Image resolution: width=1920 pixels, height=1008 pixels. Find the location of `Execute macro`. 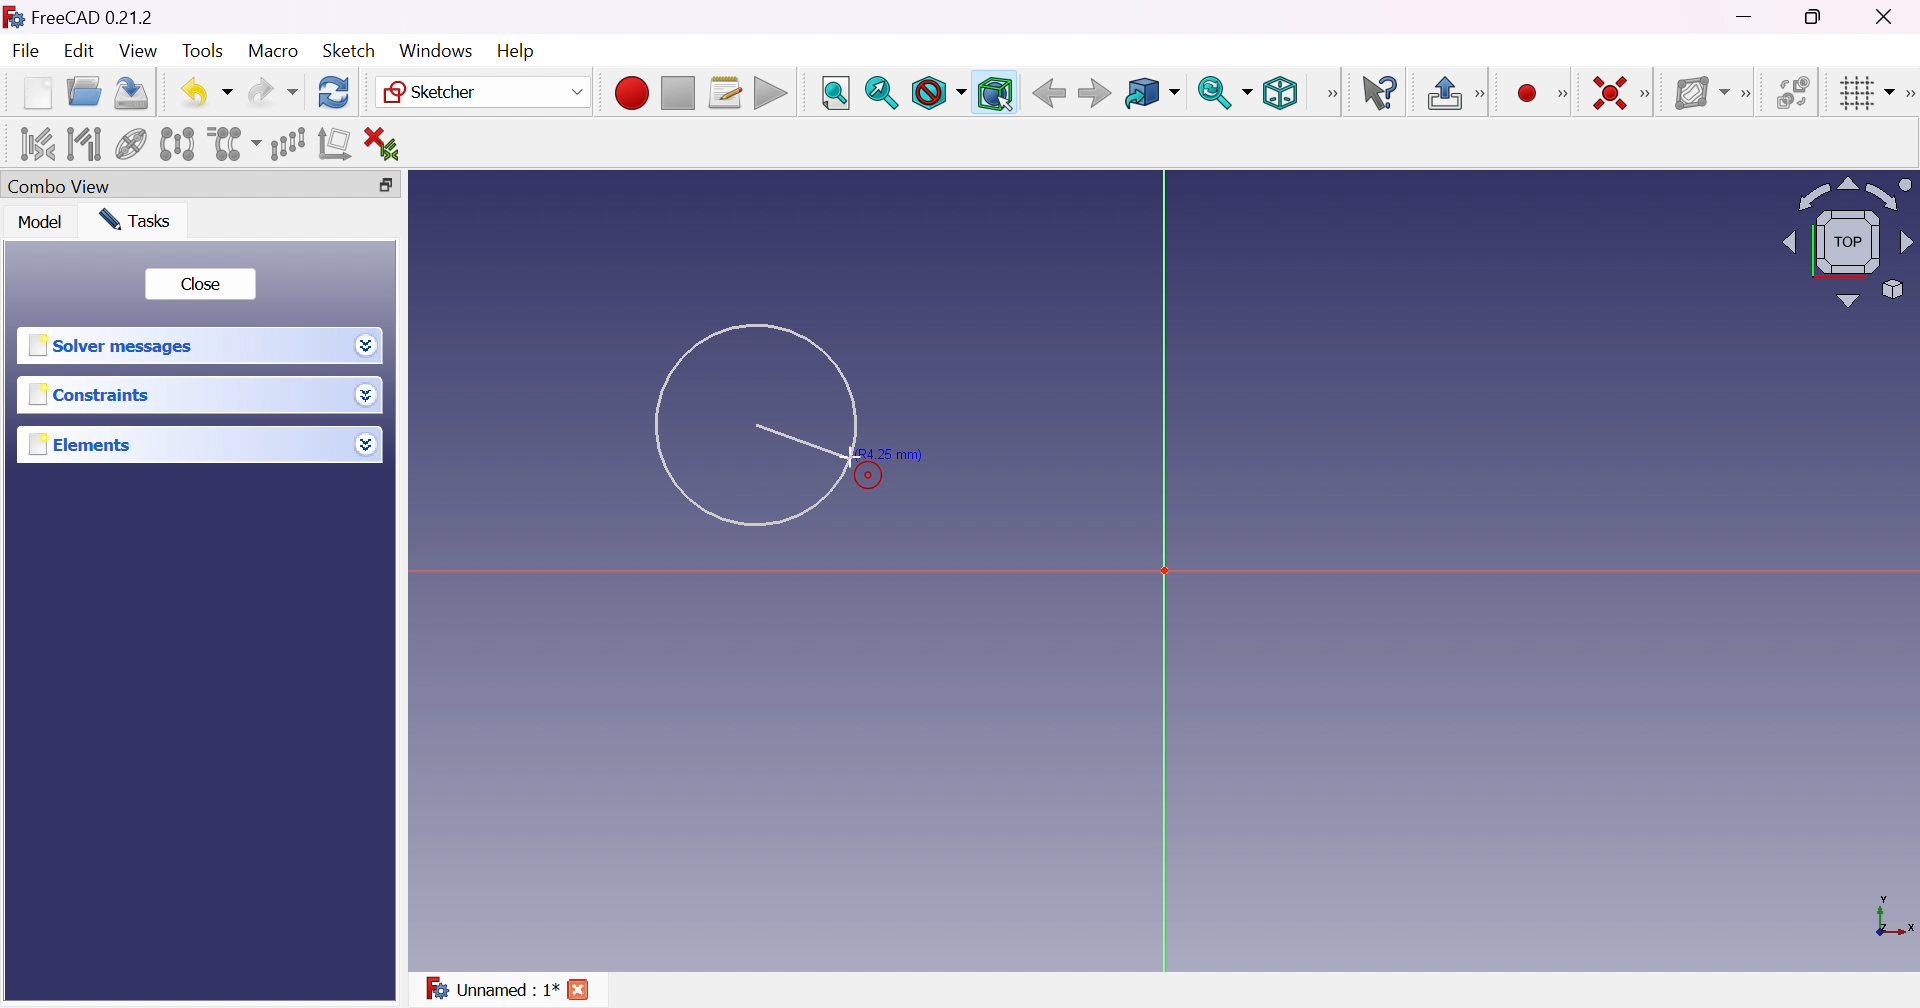

Execute macro is located at coordinates (772, 94).